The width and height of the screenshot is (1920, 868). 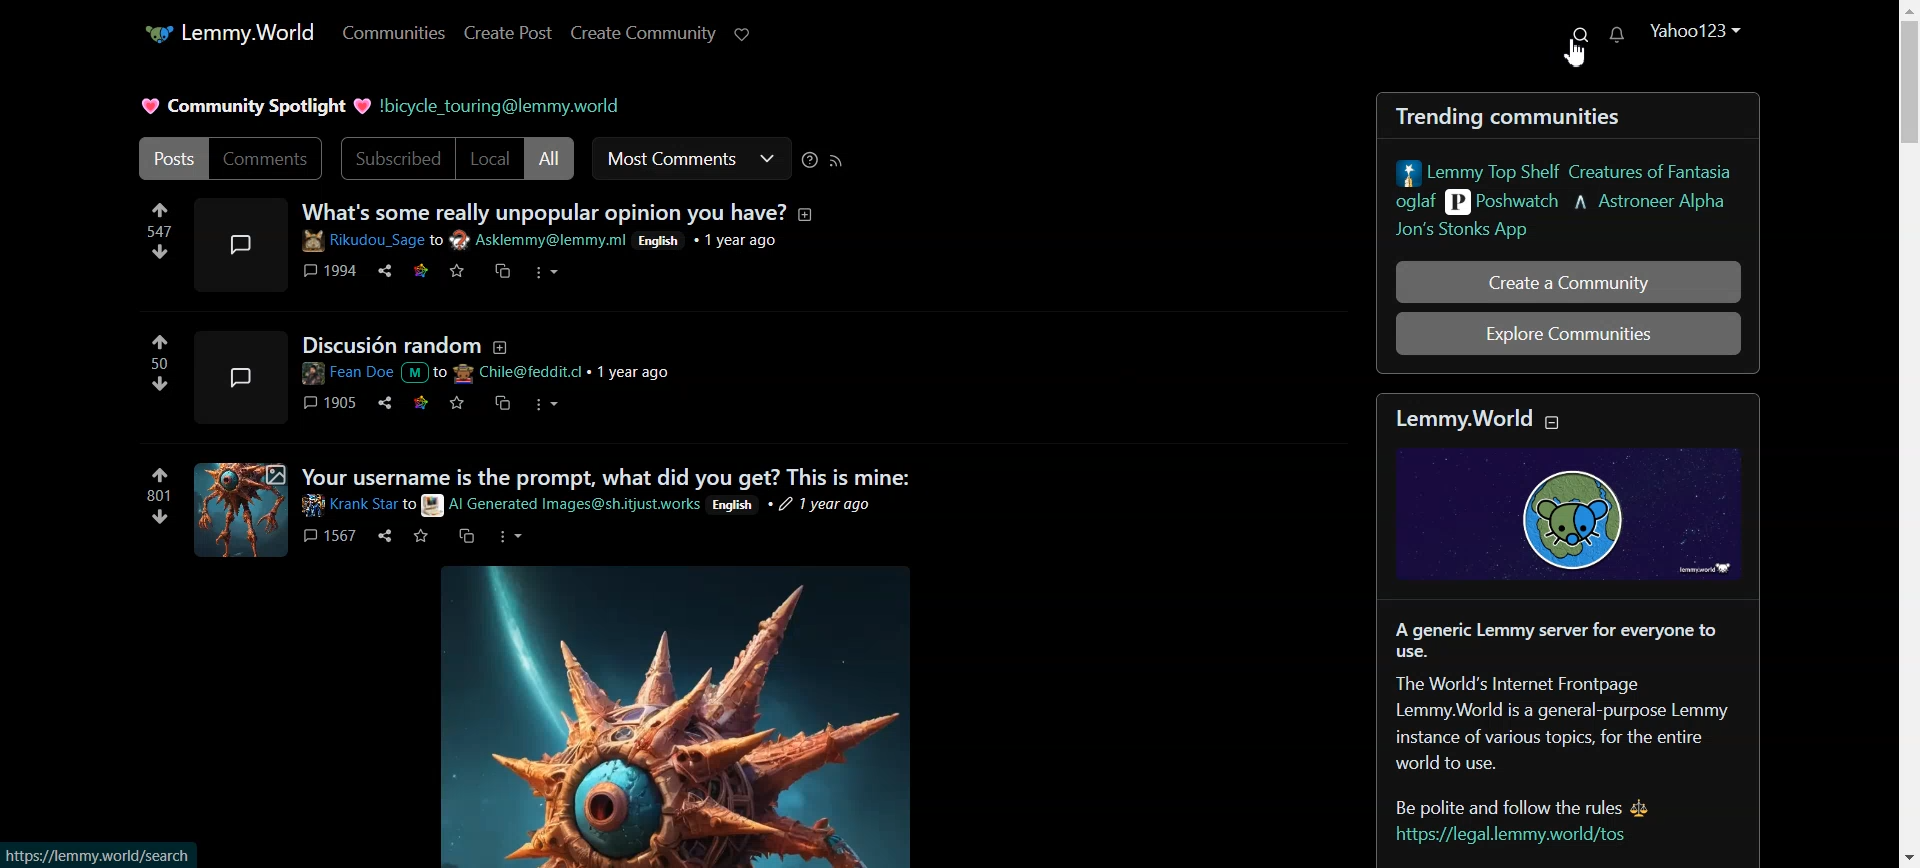 I want to click on https://legal.lemmy.world/tos, so click(x=1510, y=835).